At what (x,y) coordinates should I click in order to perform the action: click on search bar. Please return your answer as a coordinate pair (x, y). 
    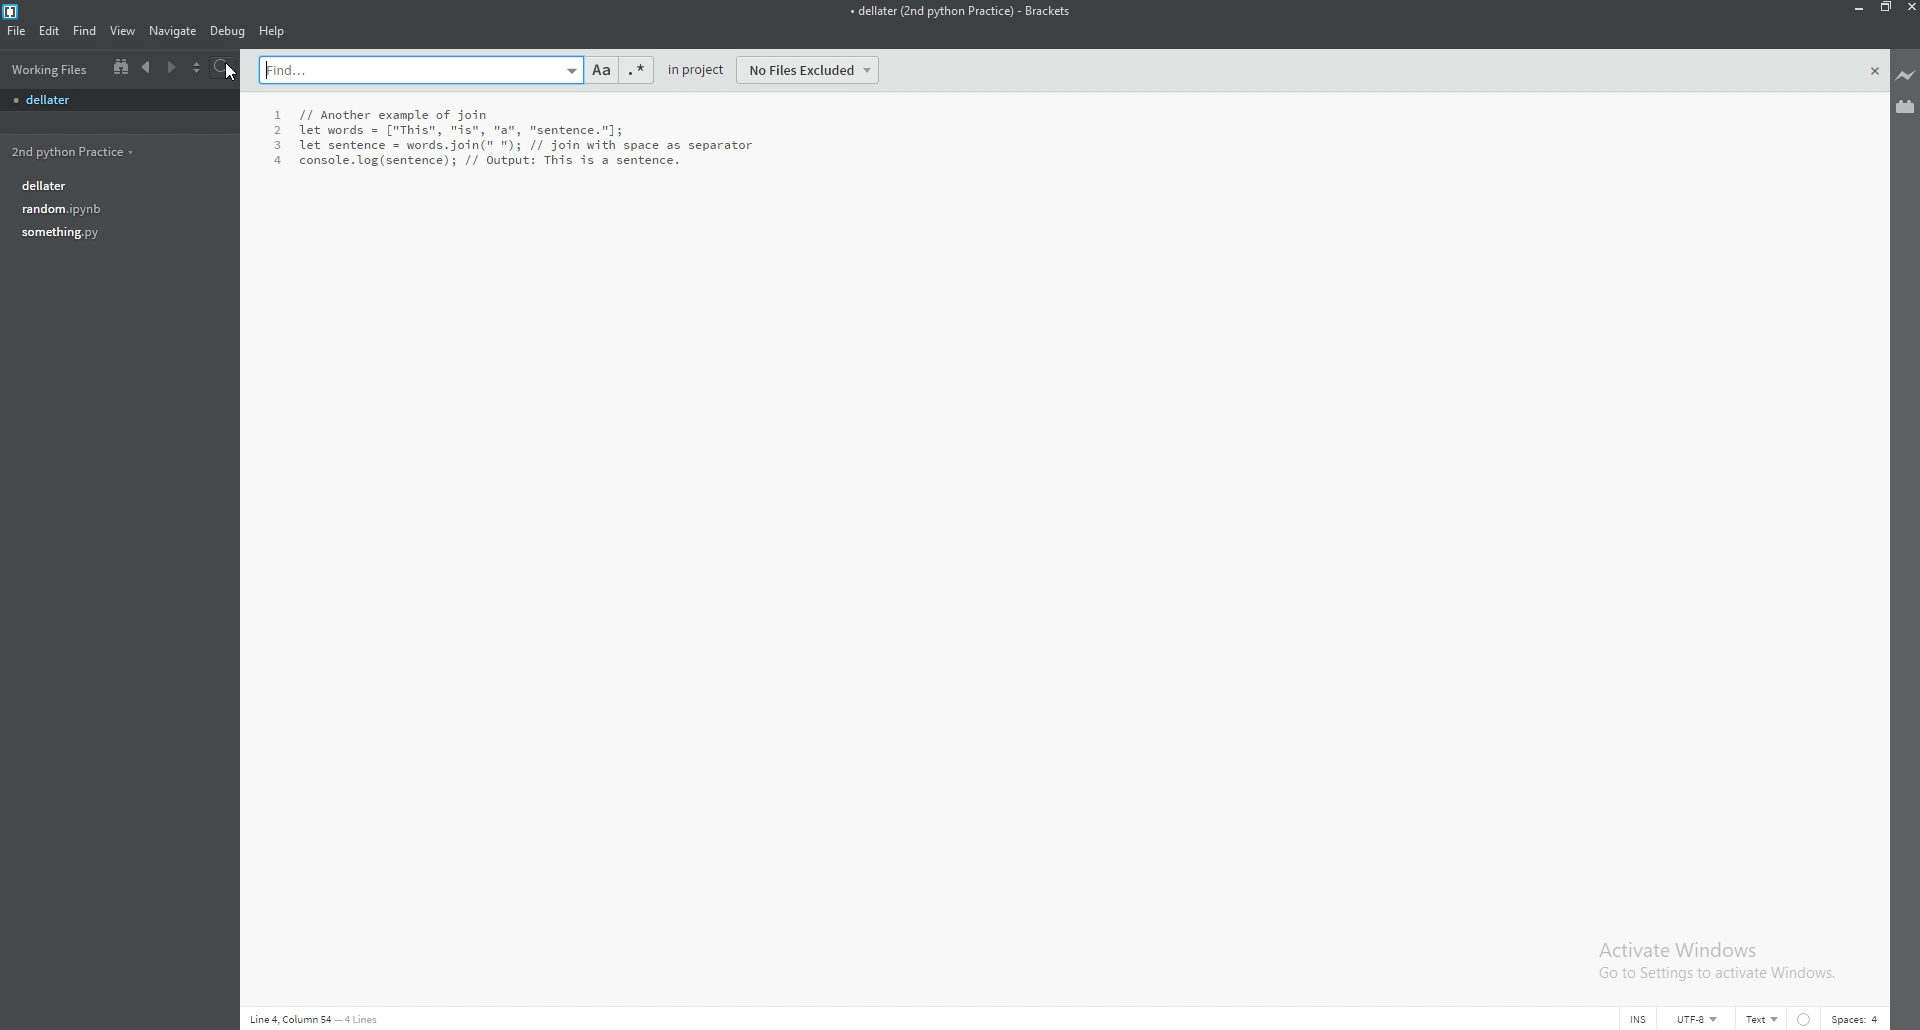
    Looking at the image, I should click on (422, 69).